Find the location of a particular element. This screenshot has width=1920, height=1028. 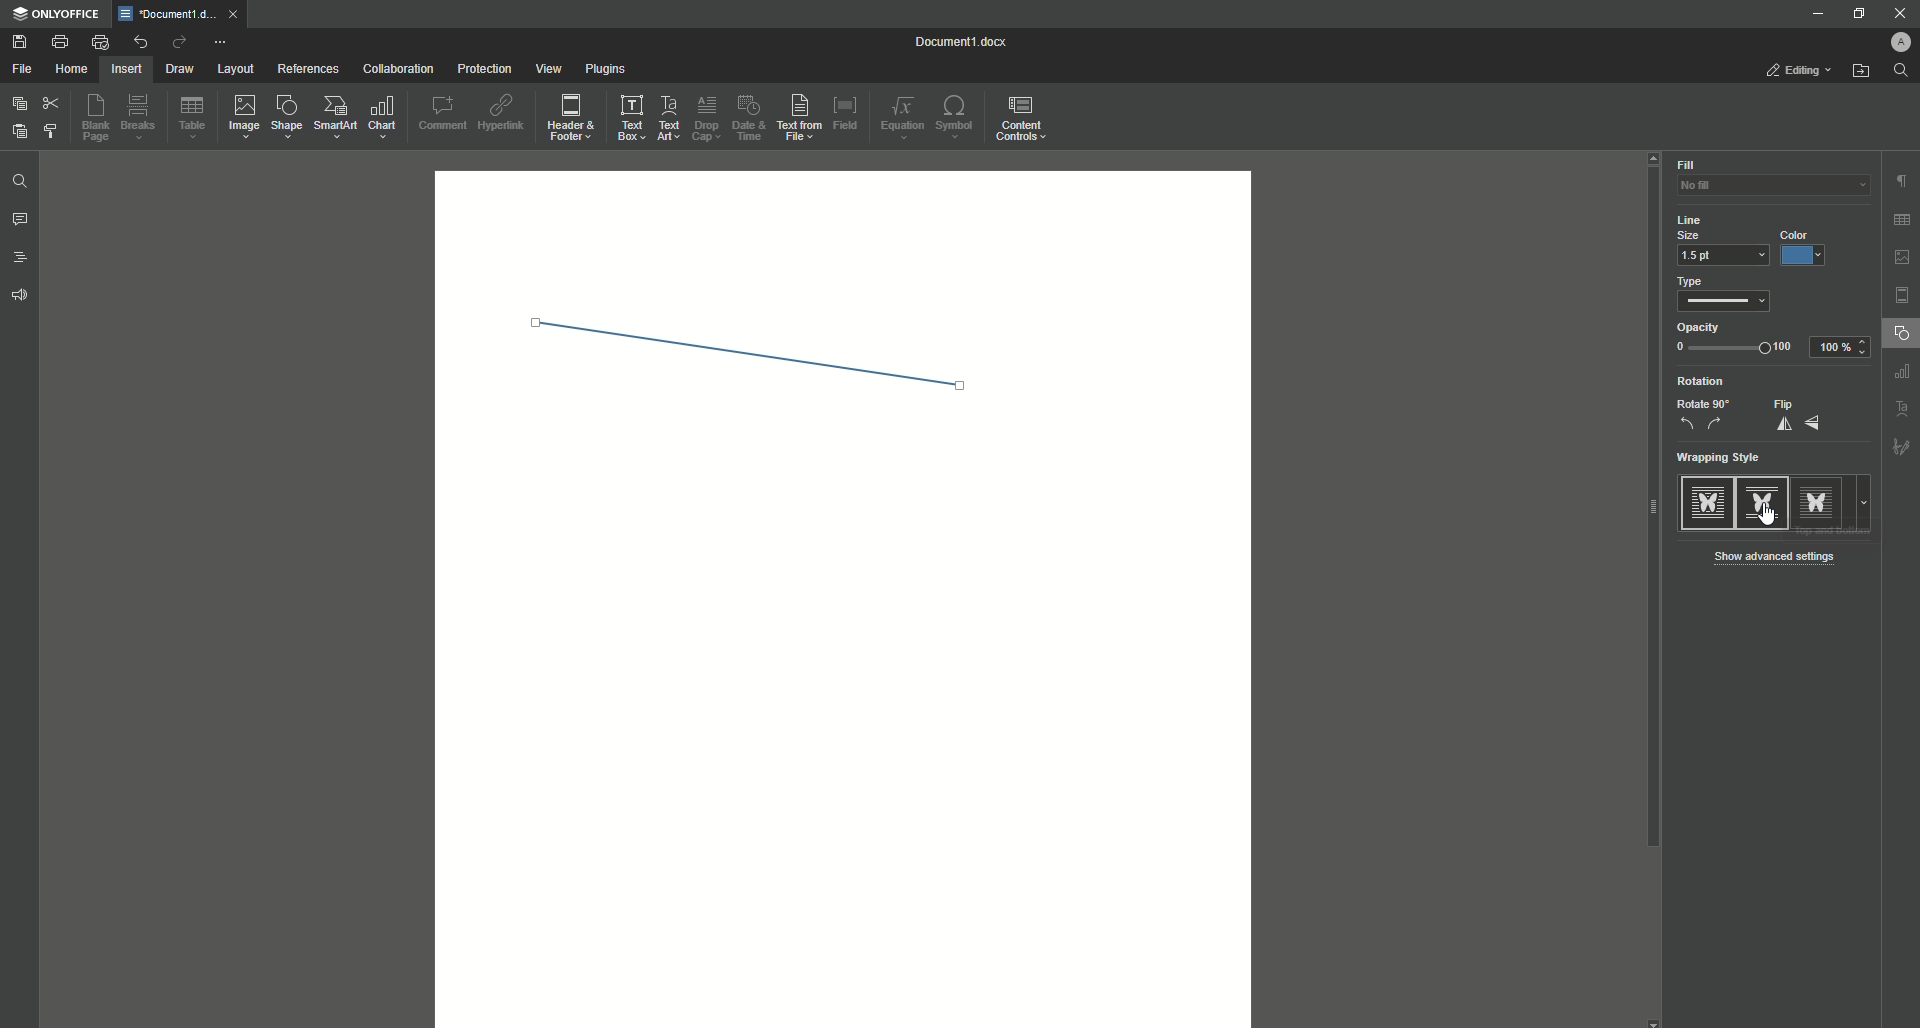

 is located at coordinates (1900, 374).